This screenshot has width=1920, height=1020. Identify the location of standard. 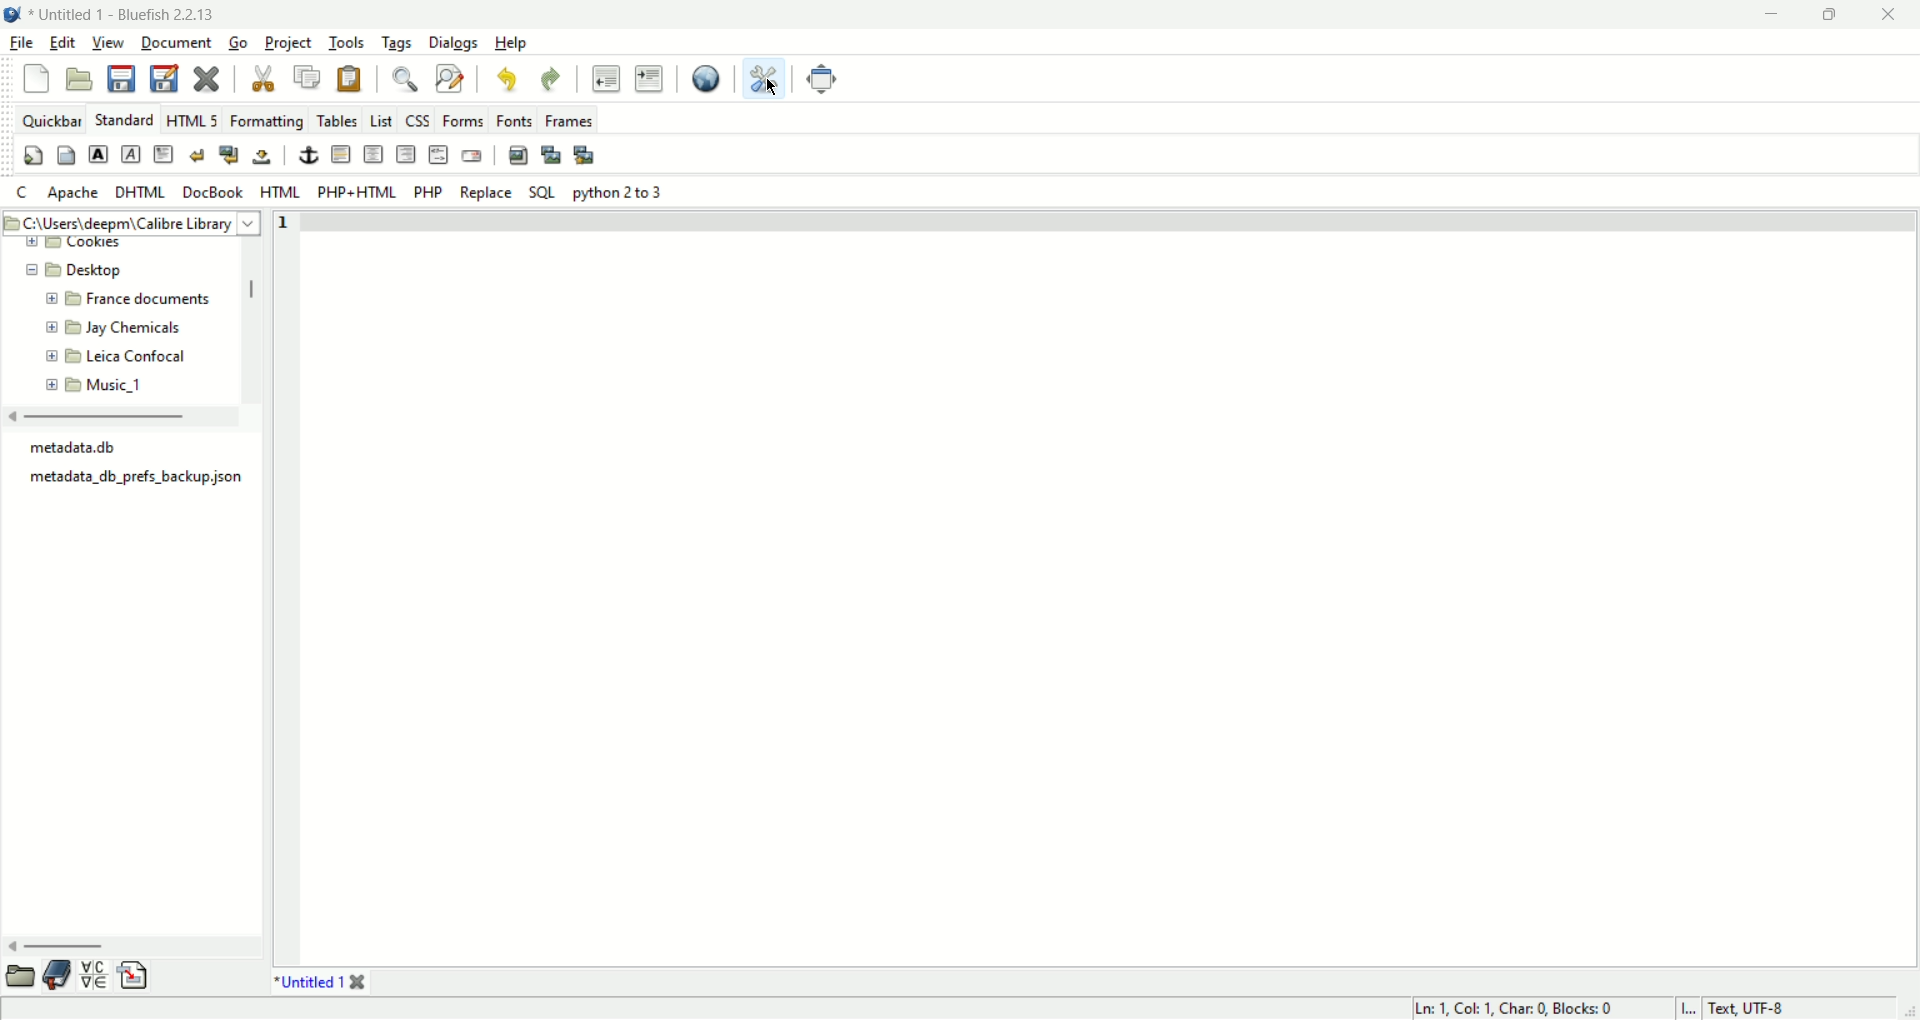
(123, 120).